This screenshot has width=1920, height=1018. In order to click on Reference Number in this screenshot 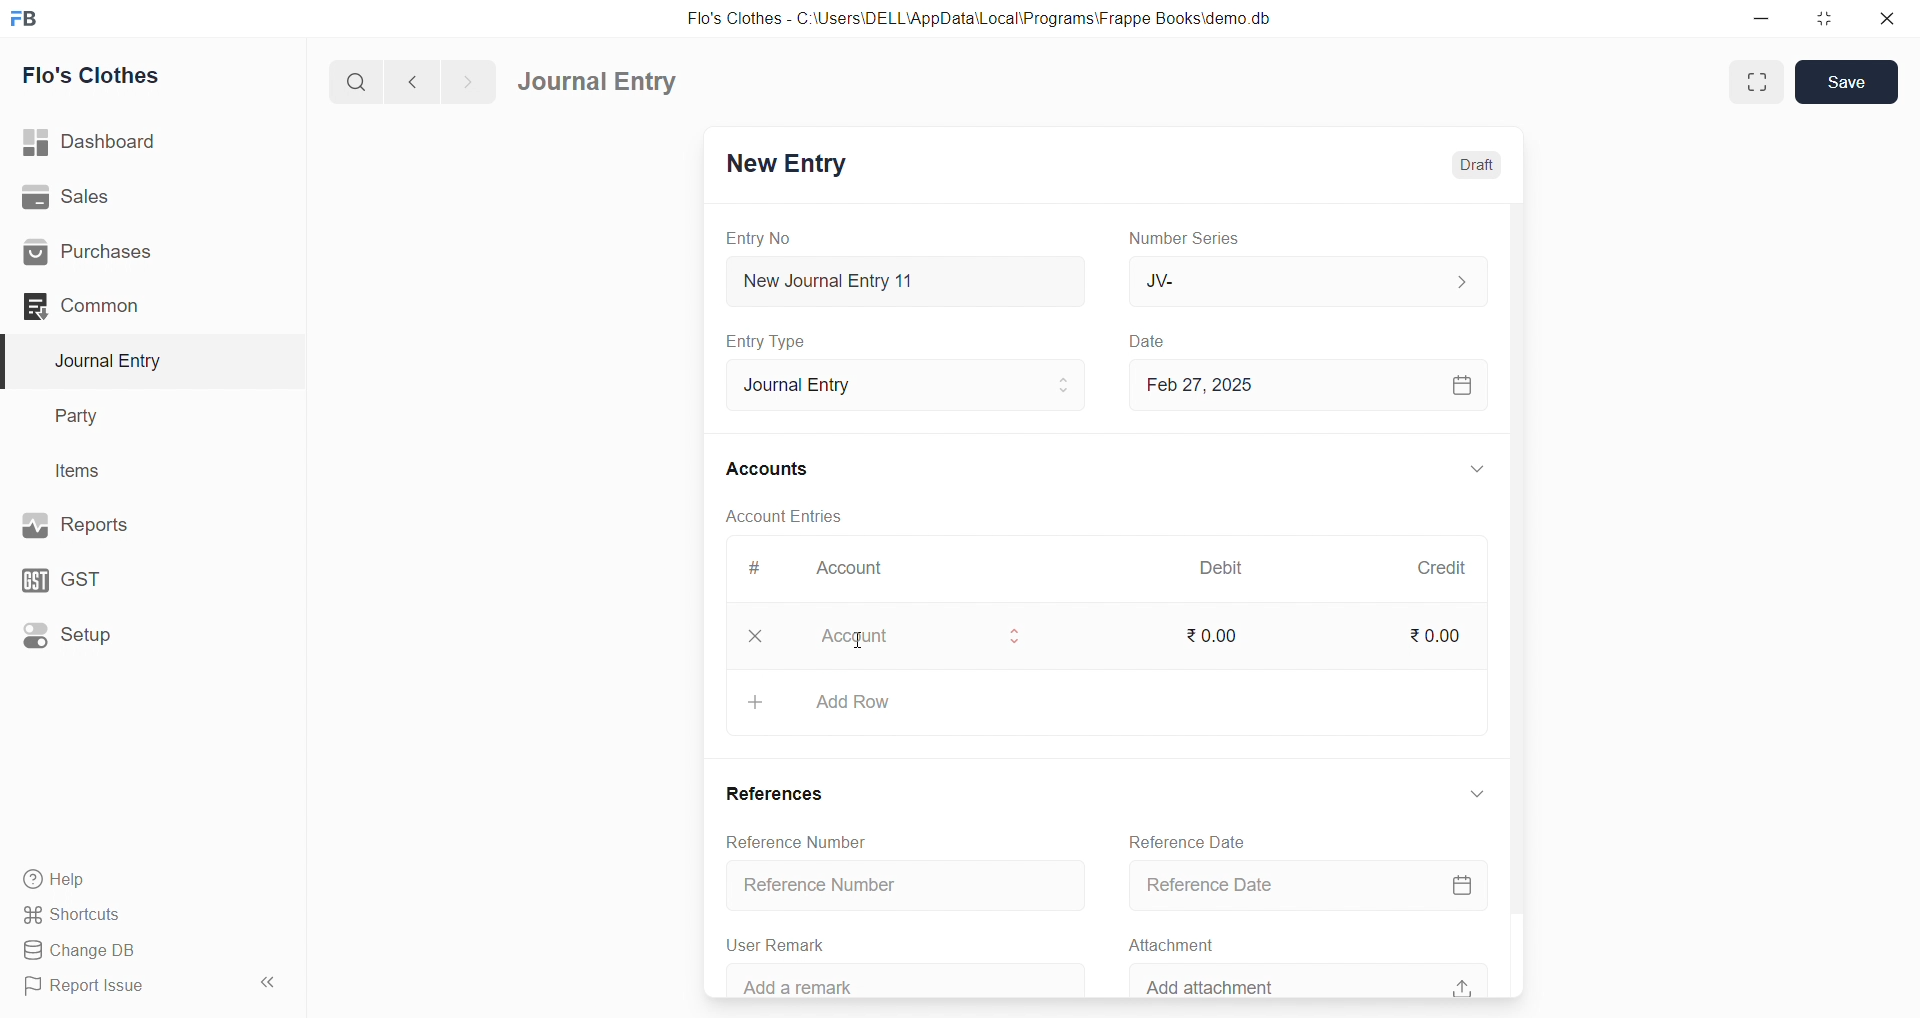, I will do `click(905, 881)`.